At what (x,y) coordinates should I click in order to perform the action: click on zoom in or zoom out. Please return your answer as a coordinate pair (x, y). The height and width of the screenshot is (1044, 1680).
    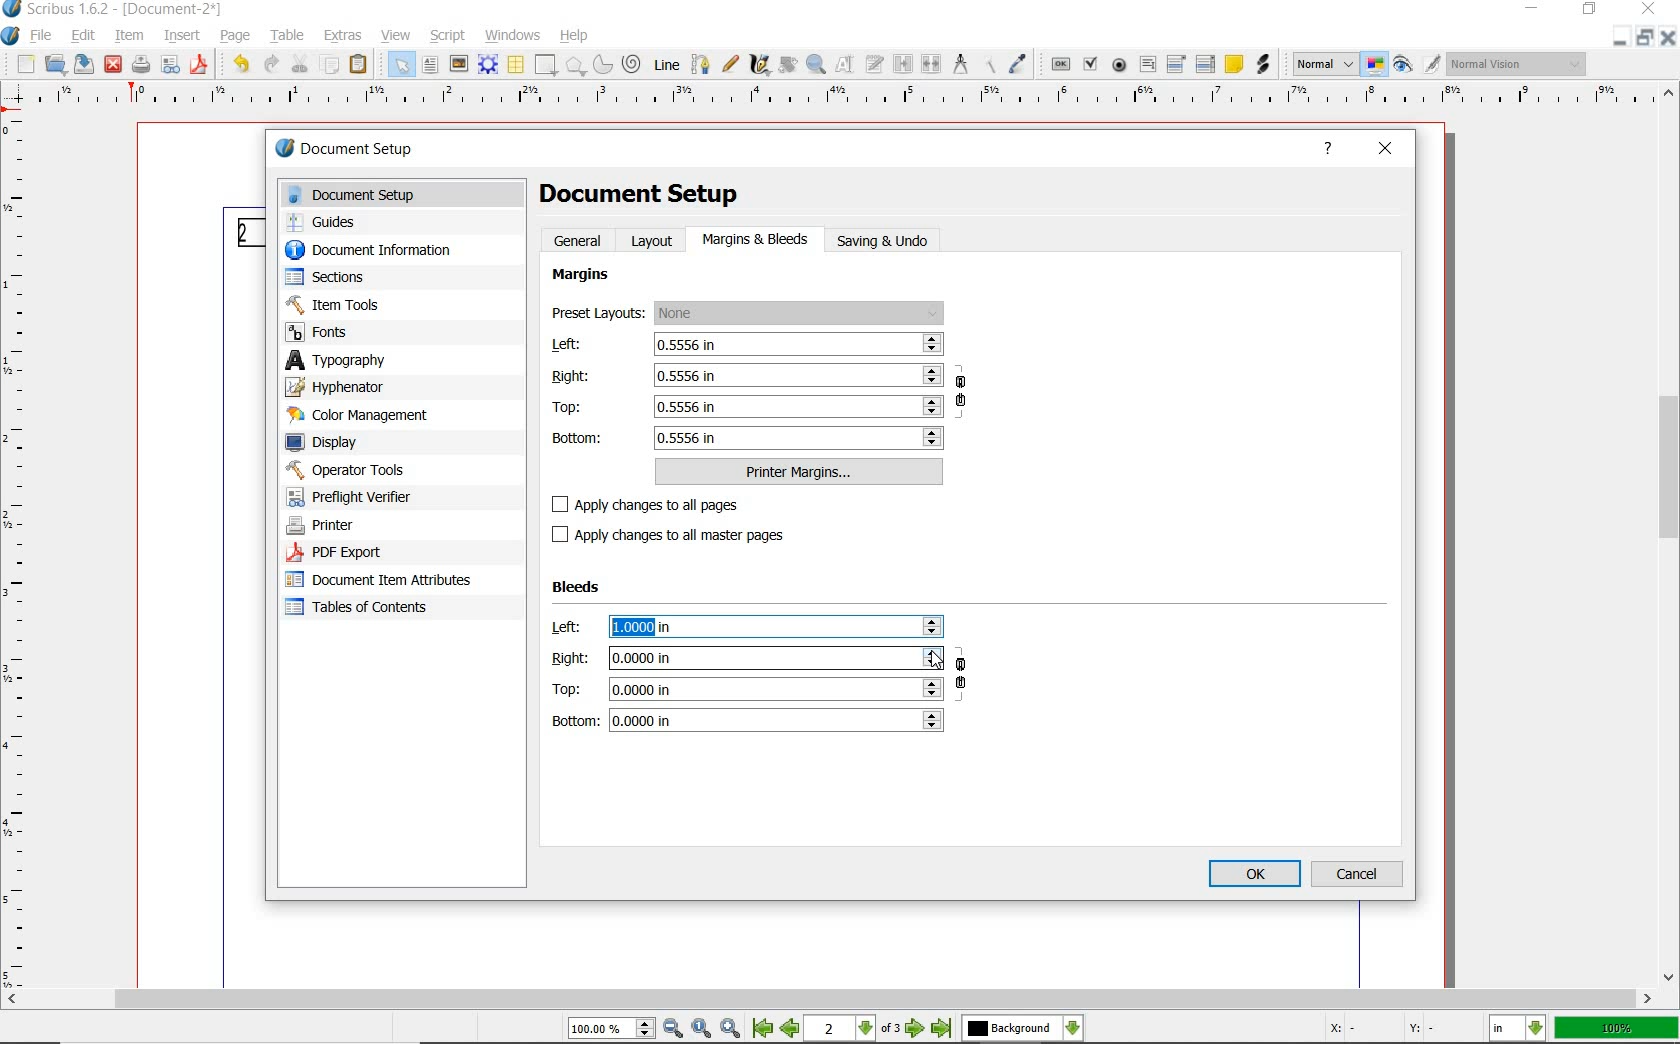
    Looking at the image, I should click on (817, 66).